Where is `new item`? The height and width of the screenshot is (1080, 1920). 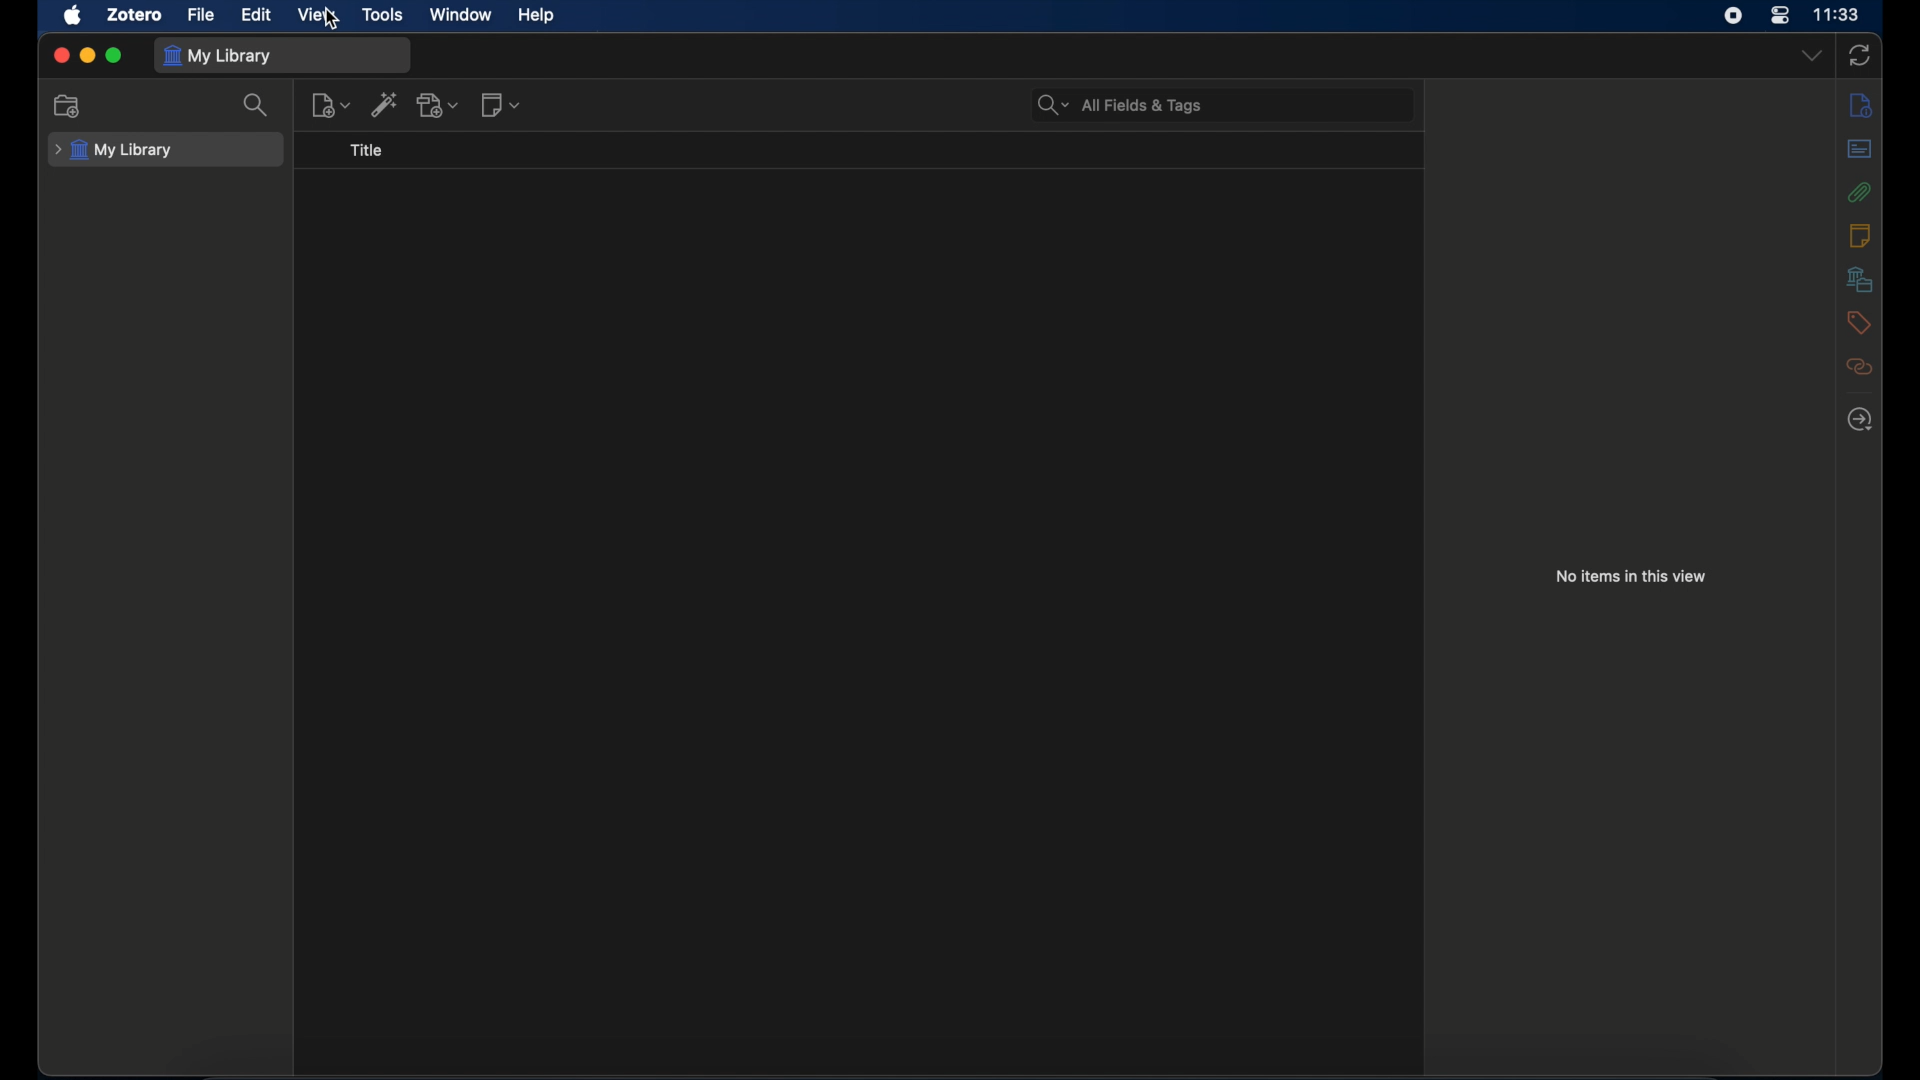
new item is located at coordinates (331, 106).